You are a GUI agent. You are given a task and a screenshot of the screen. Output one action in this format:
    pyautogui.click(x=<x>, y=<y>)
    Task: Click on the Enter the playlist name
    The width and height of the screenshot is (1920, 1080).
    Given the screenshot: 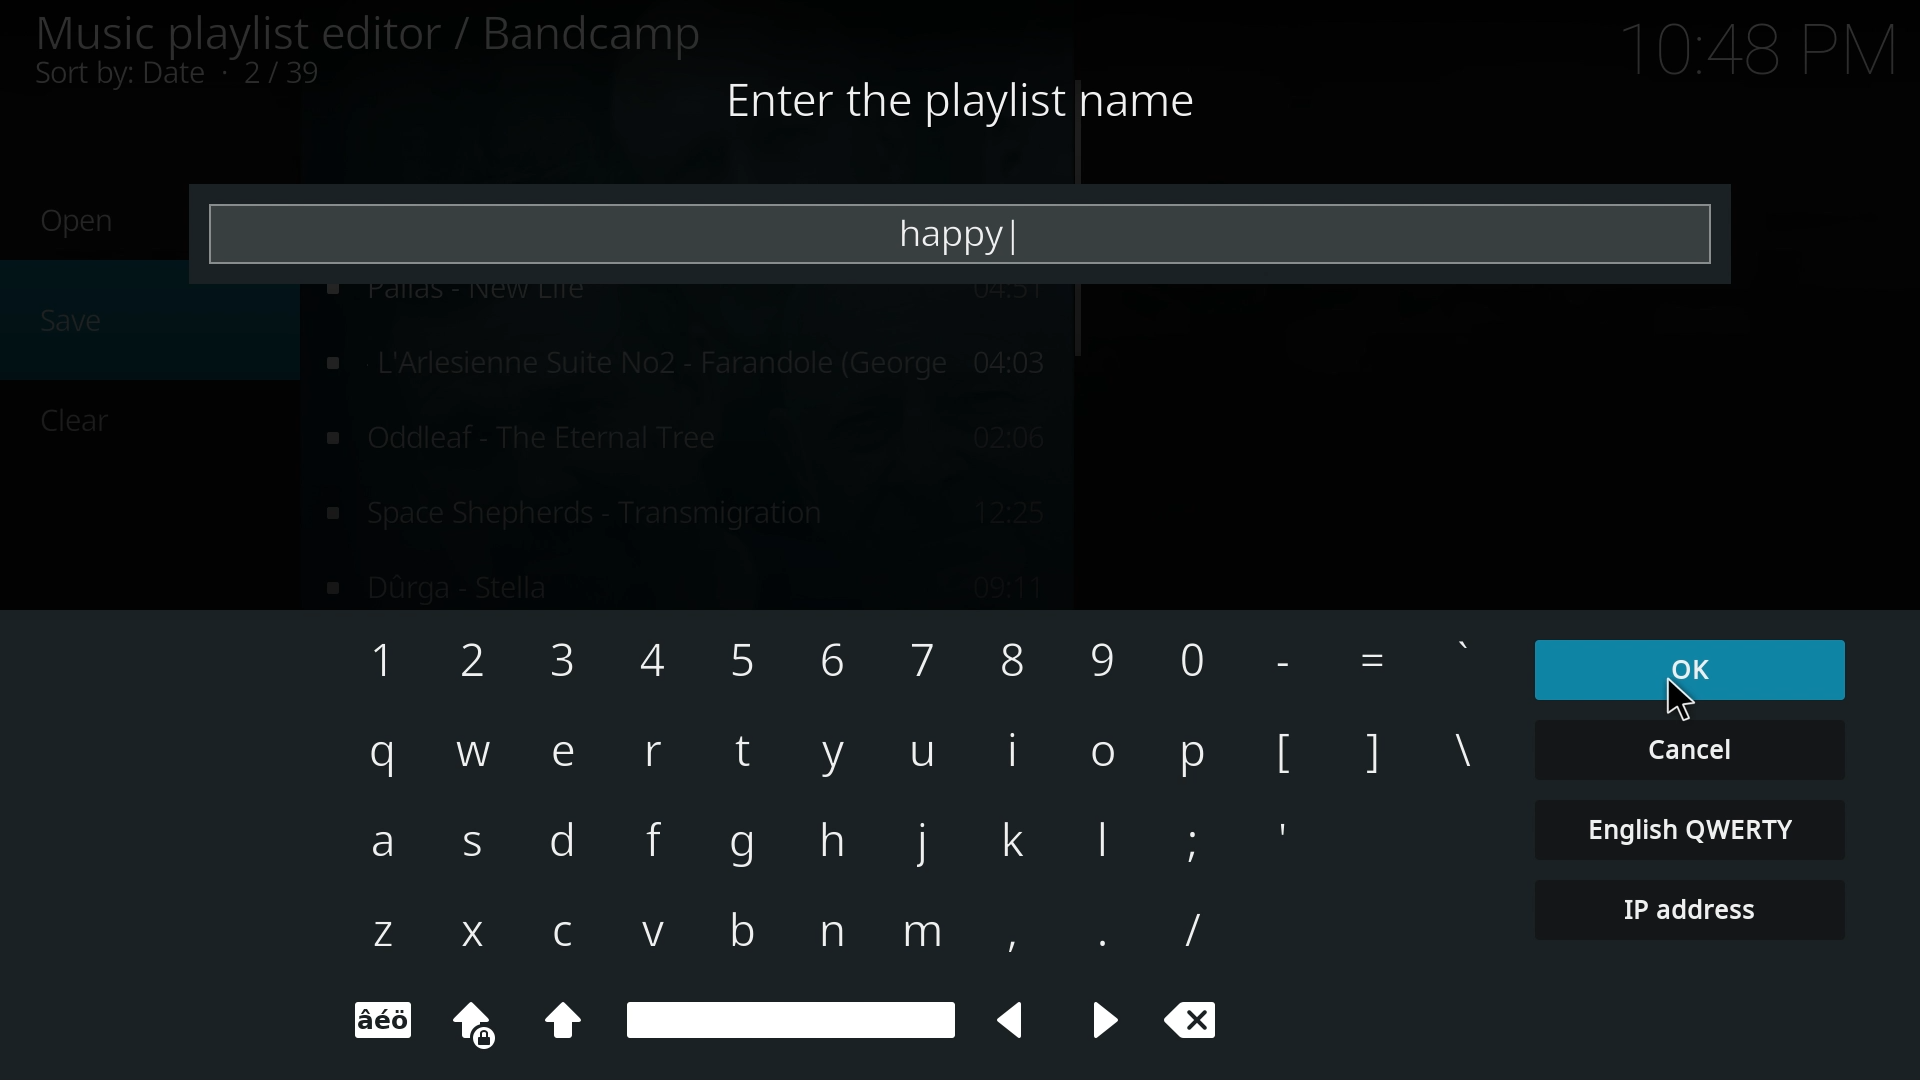 What is the action you would take?
    pyautogui.click(x=930, y=107)
    